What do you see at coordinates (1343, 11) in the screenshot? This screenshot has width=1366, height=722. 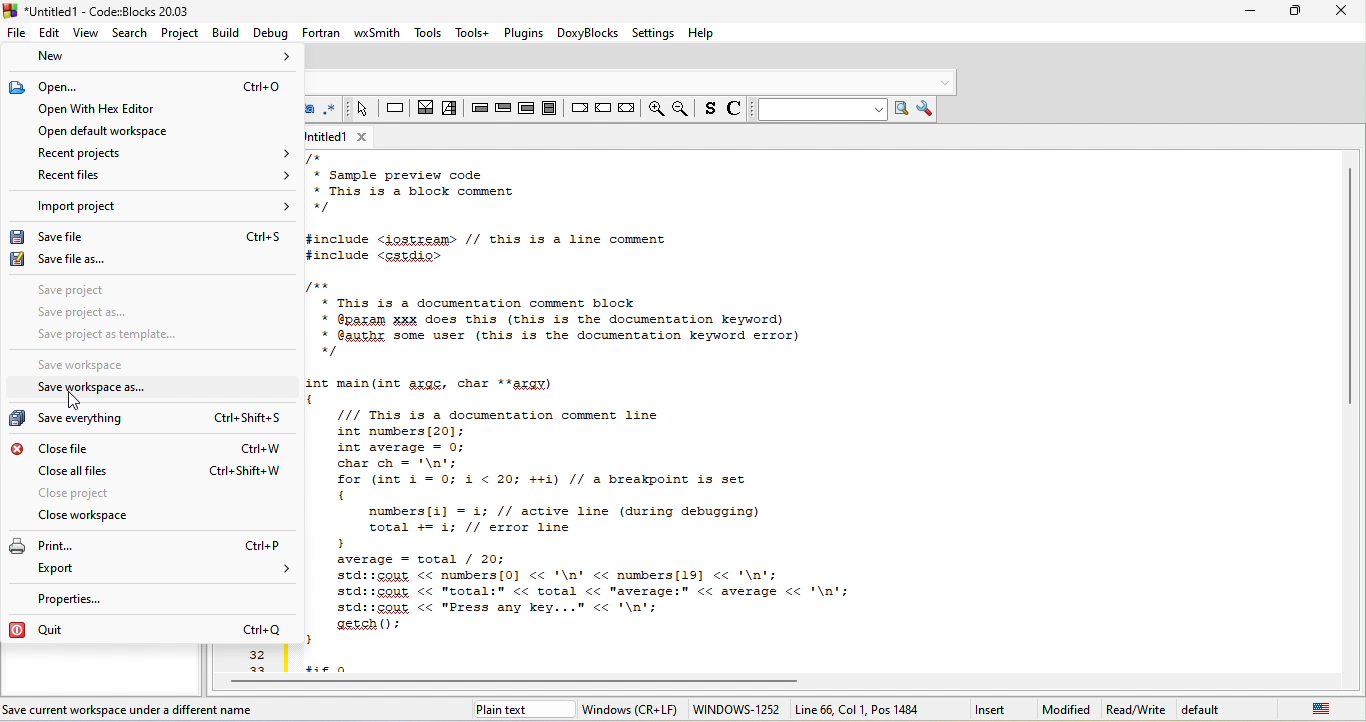 I see `close` at bounding box center [1343, 11].